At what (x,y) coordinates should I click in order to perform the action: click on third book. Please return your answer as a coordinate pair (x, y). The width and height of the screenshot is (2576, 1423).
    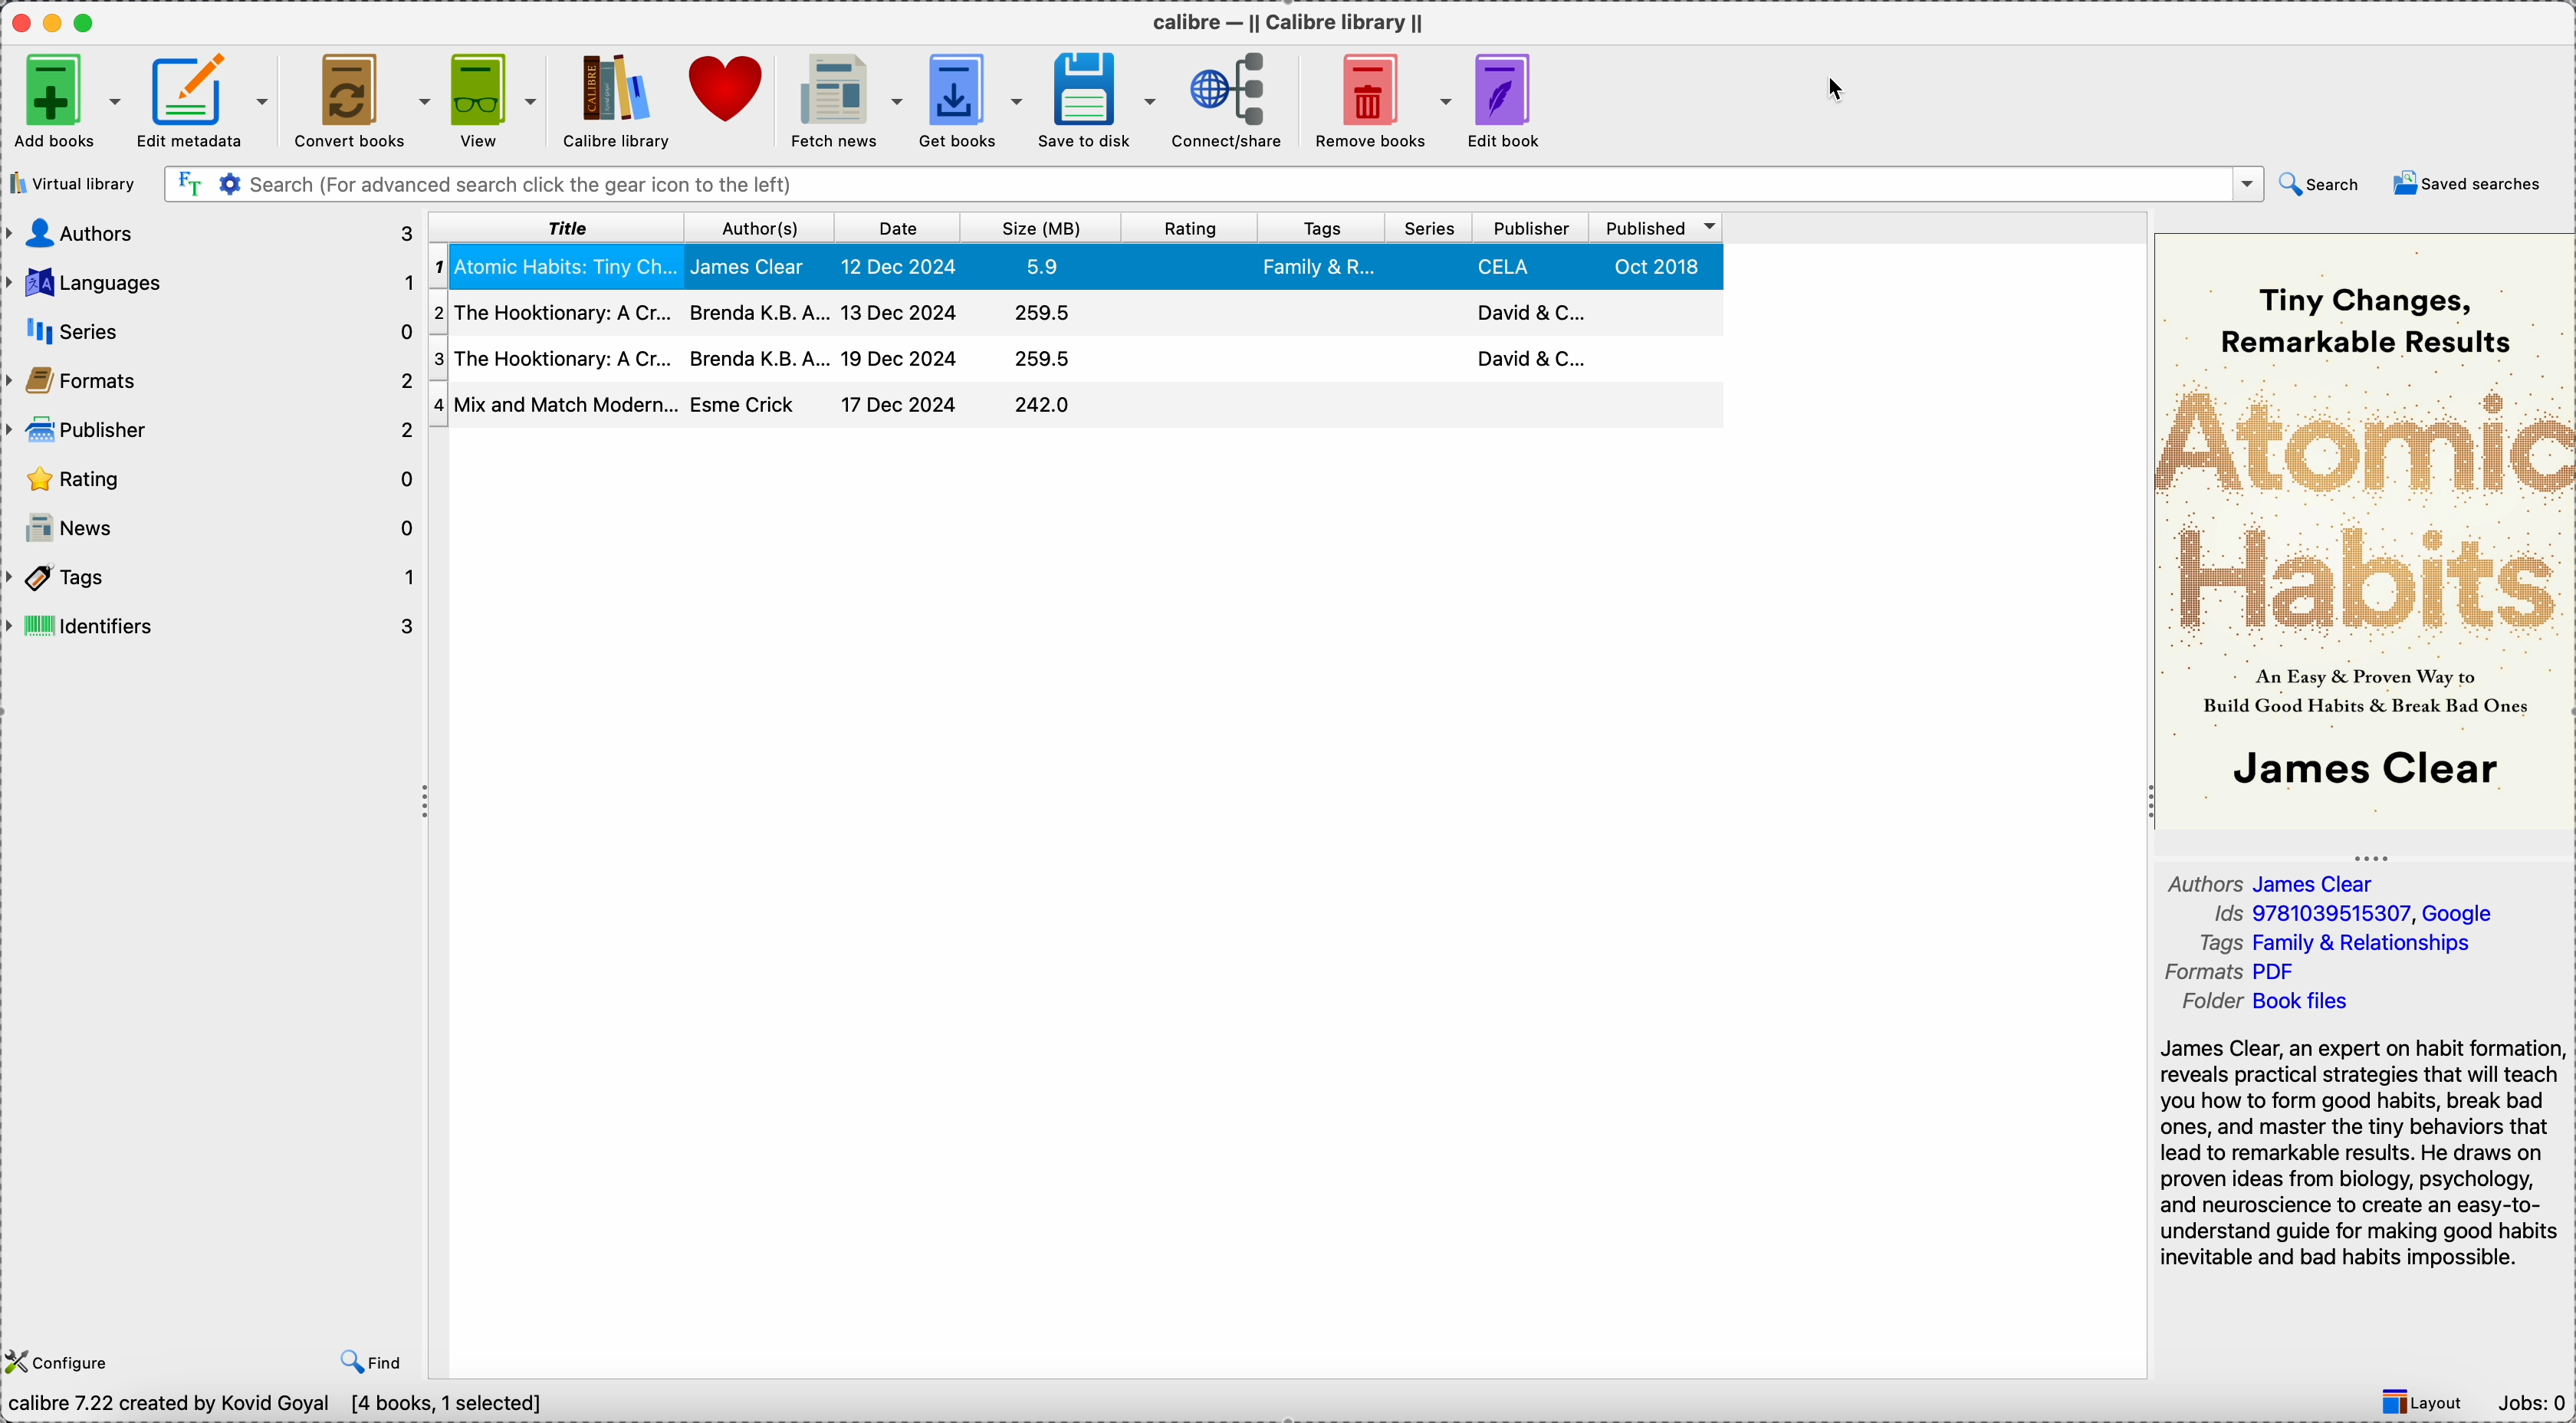
    Looking at the image, I should click on (1074, 360).